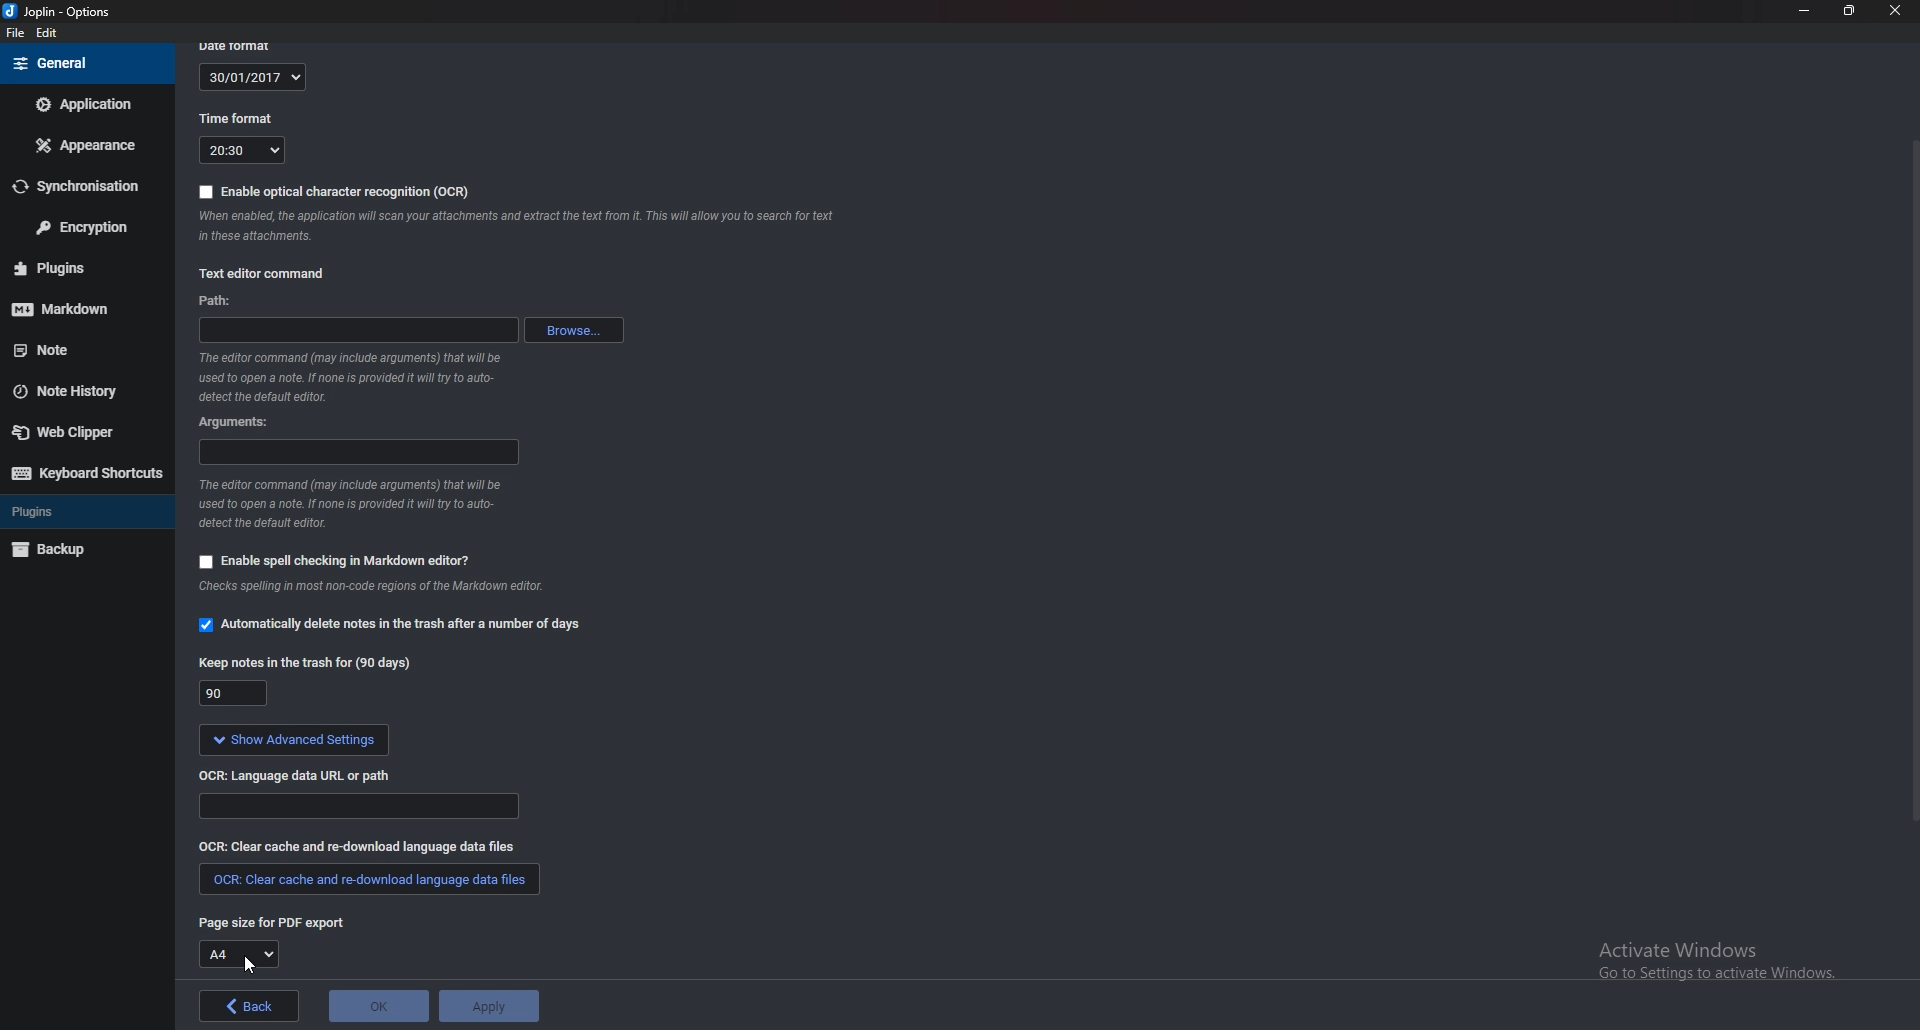 The image size is (1920, 1030). Describe the element at coordinates (237, 954) in the screenshot. I see `A4` at that location.